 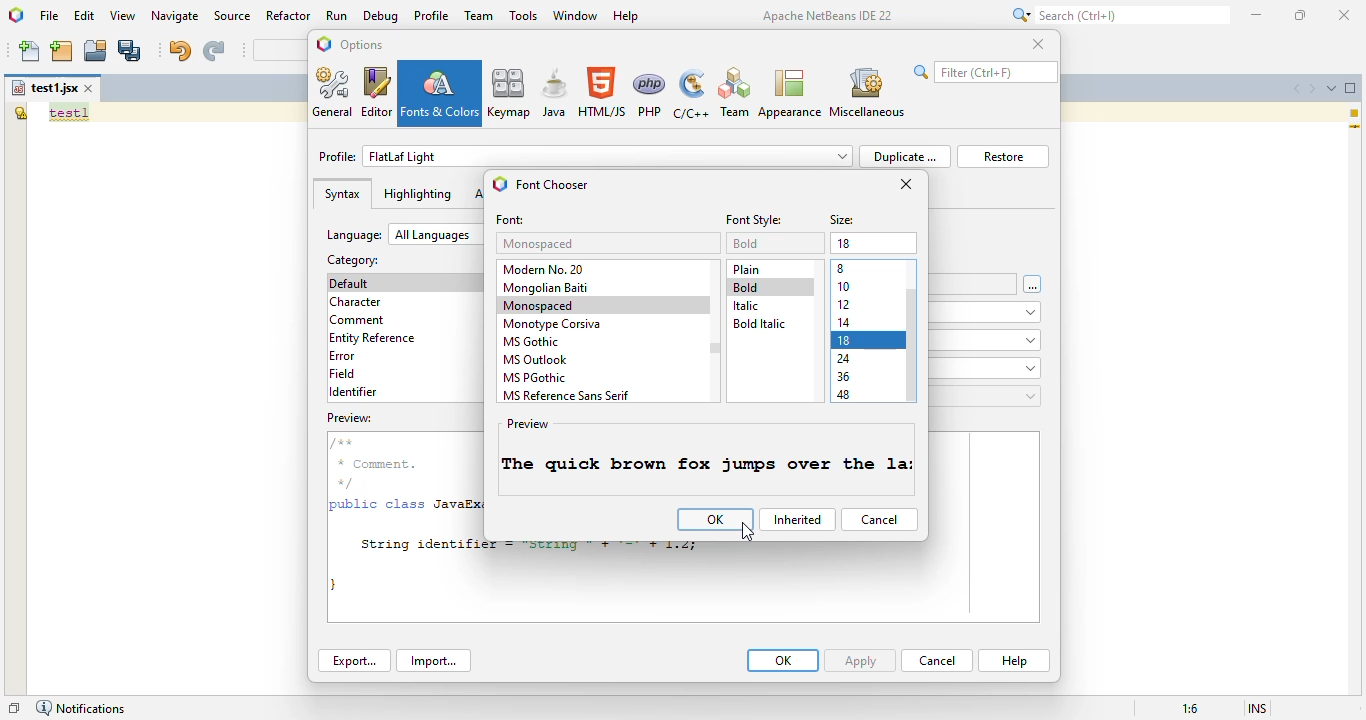 I want to click on show opened documents list, so click(x=1332, y=88).